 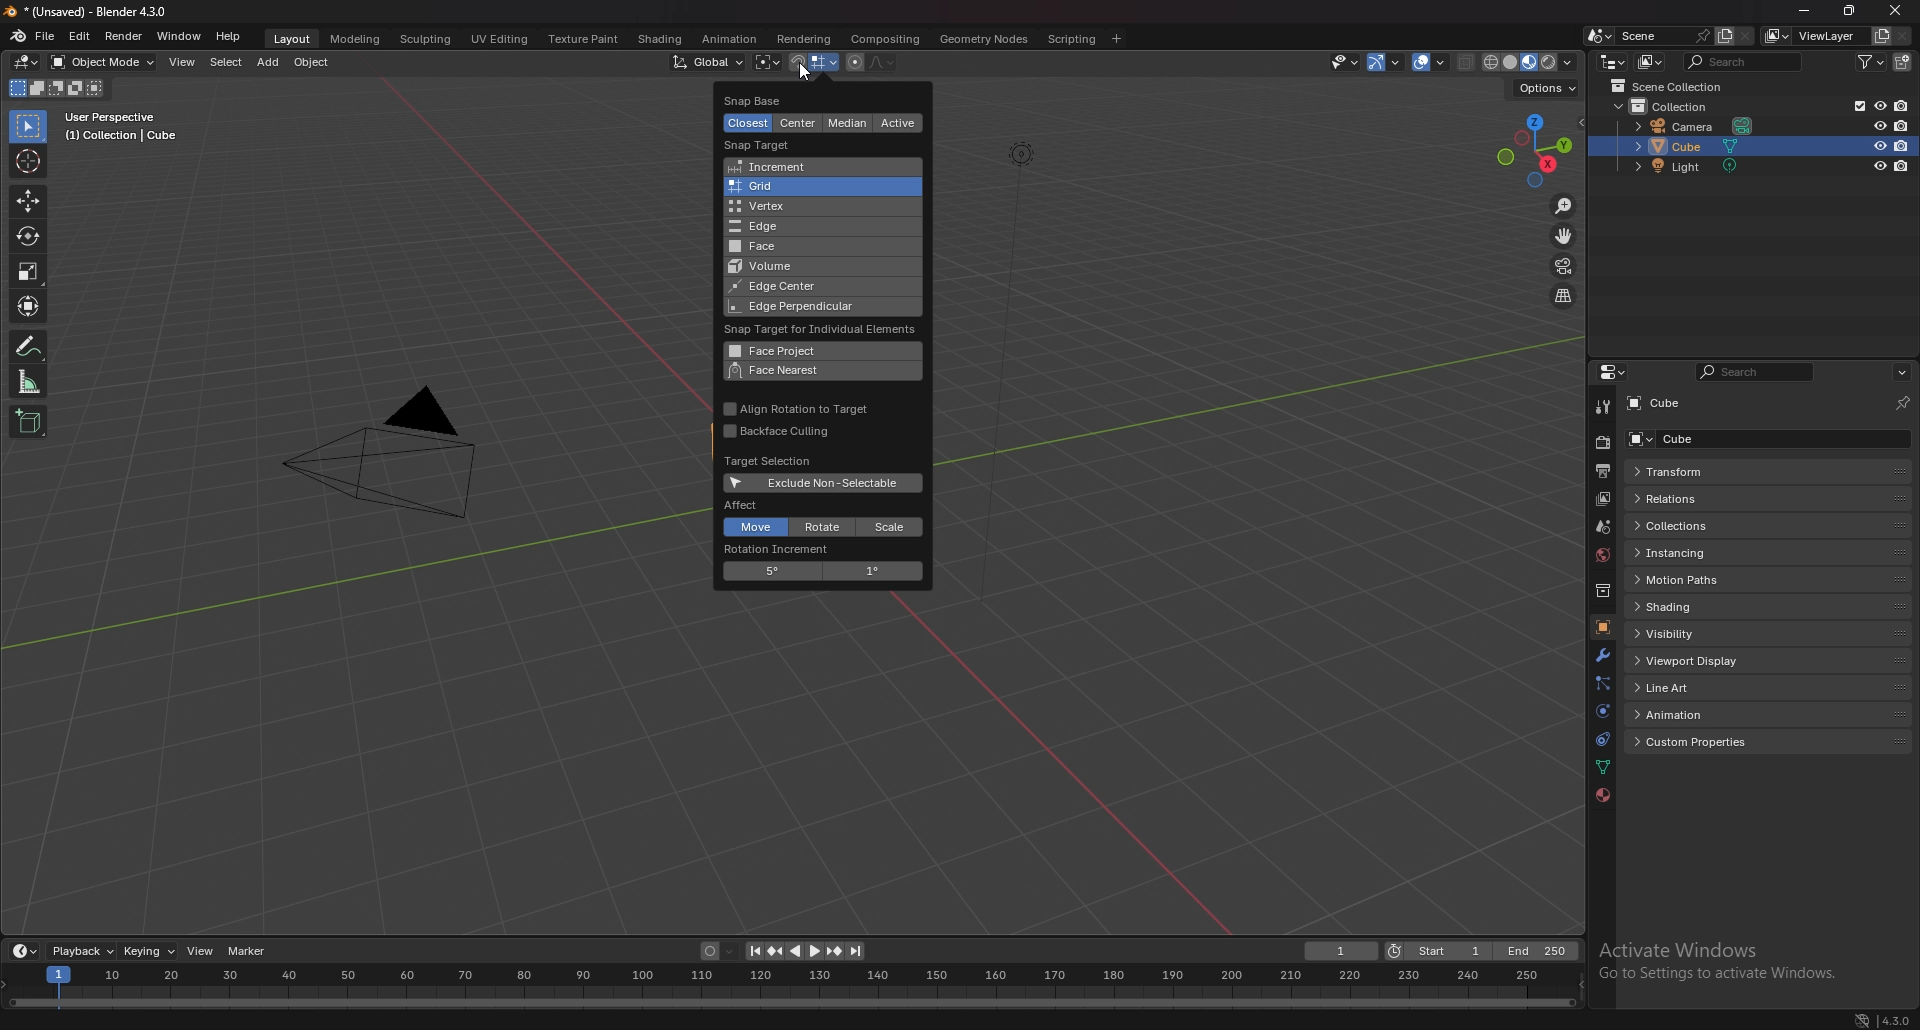 What do you see at coordinates (1903, 36) in the screenshot?
I see `remove view layer` at bounding box center [1903, 36].